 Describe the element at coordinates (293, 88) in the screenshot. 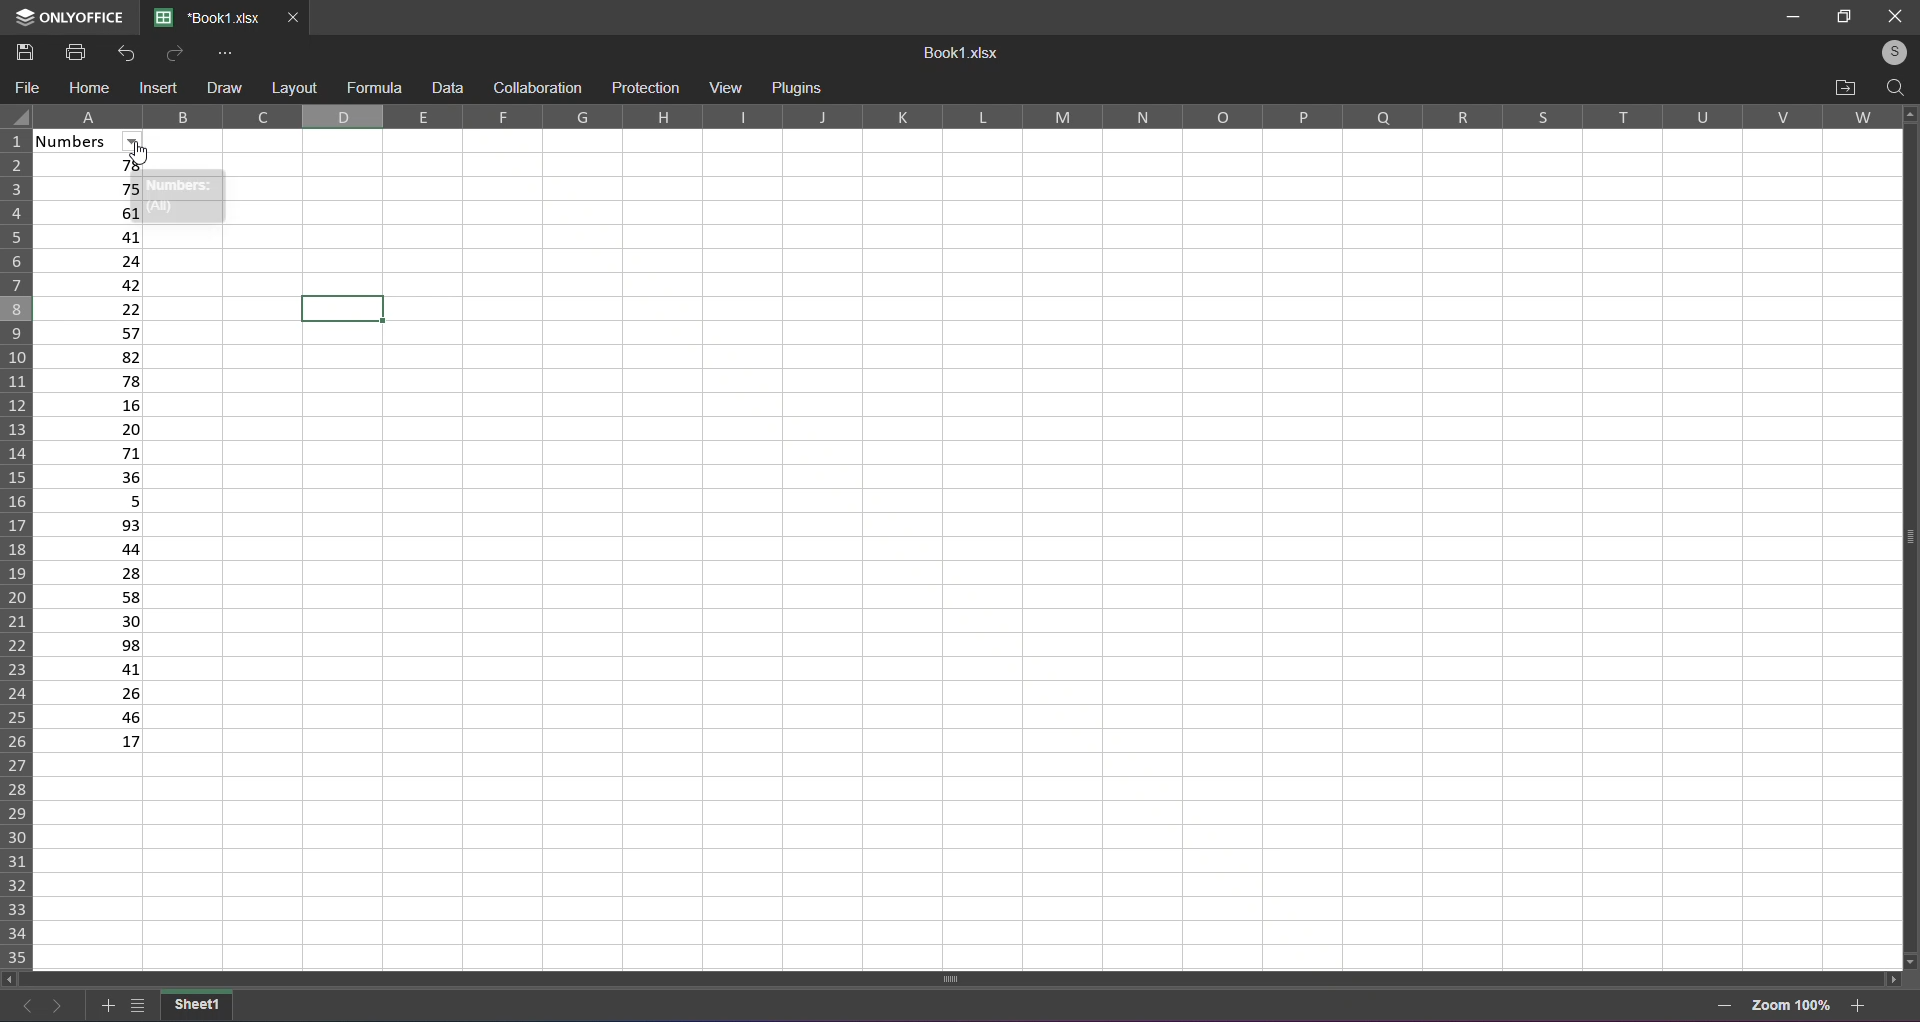

I see `layout` at that location.